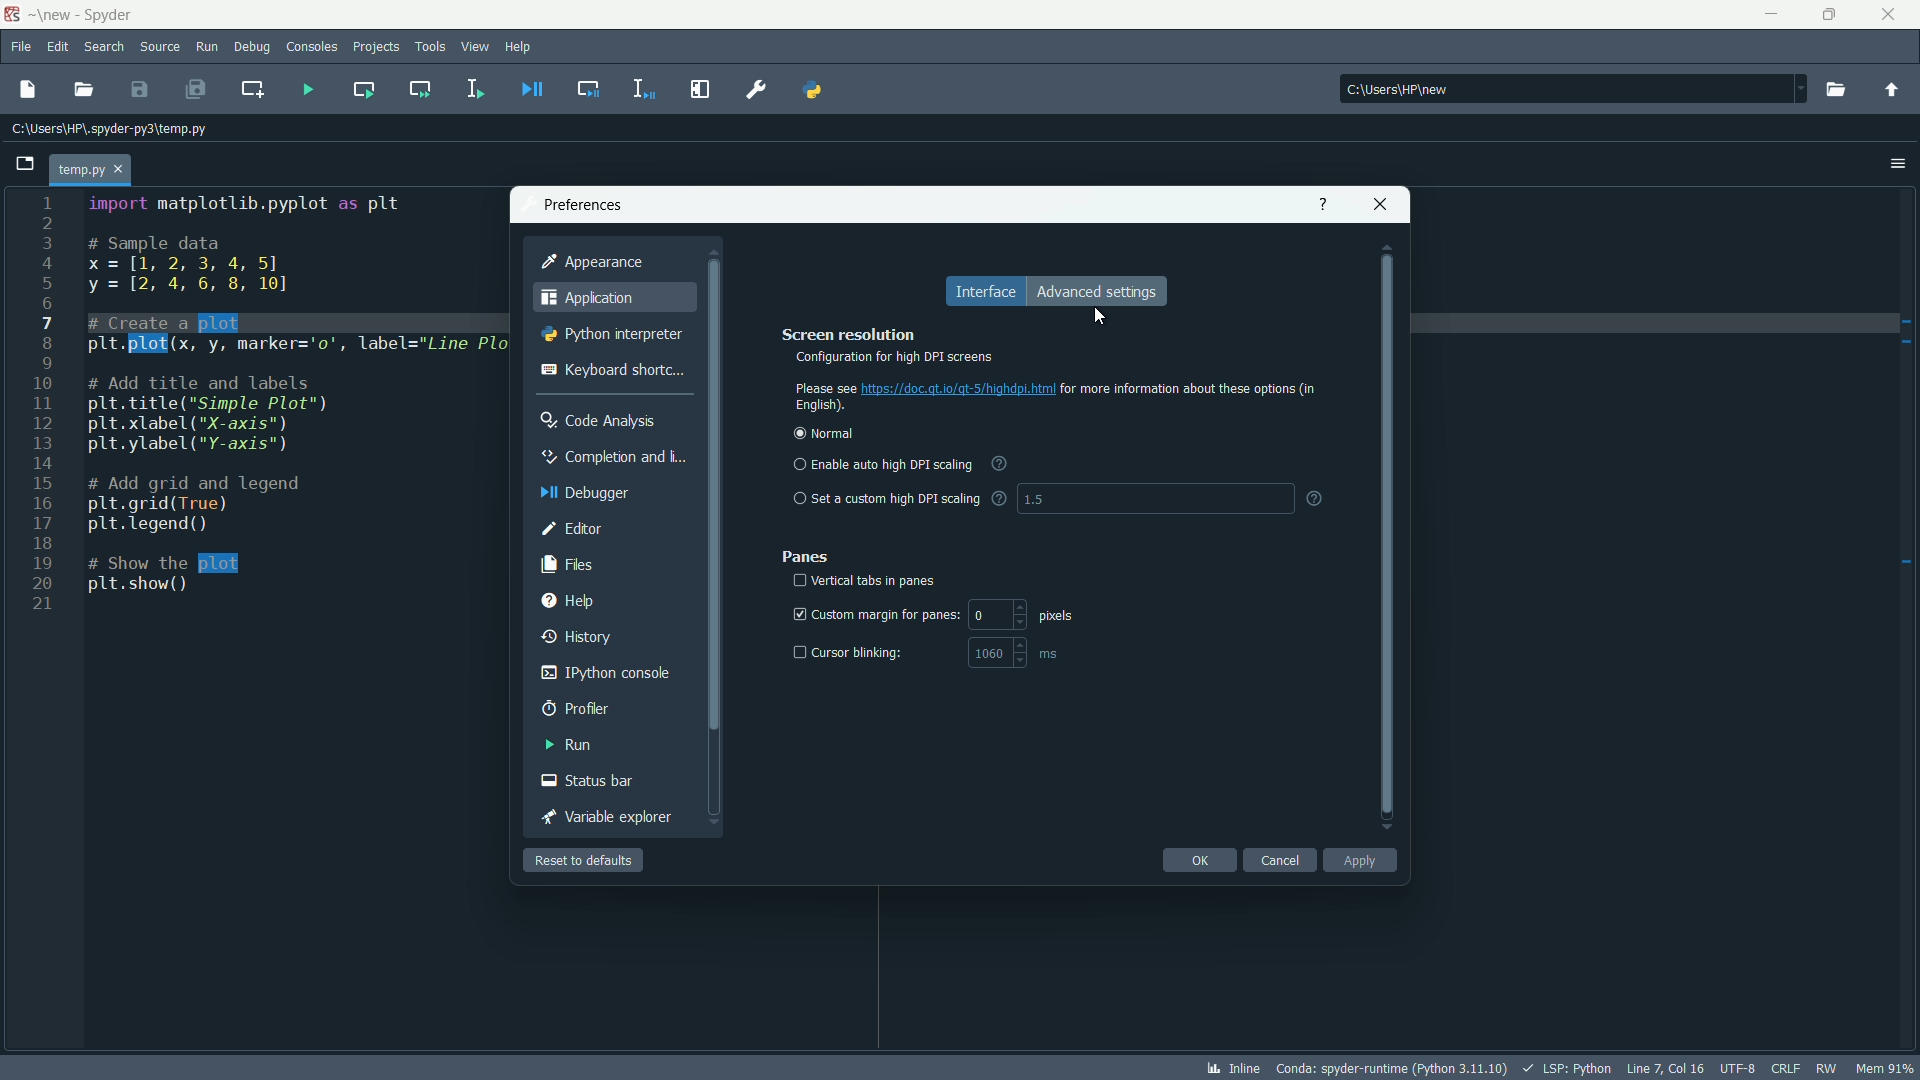 This screenshot has height=1080, width=1920. What do you see at coordinates (1325, 204) in the screenshot?
I see `get help` at bounding box center [1325, 204].